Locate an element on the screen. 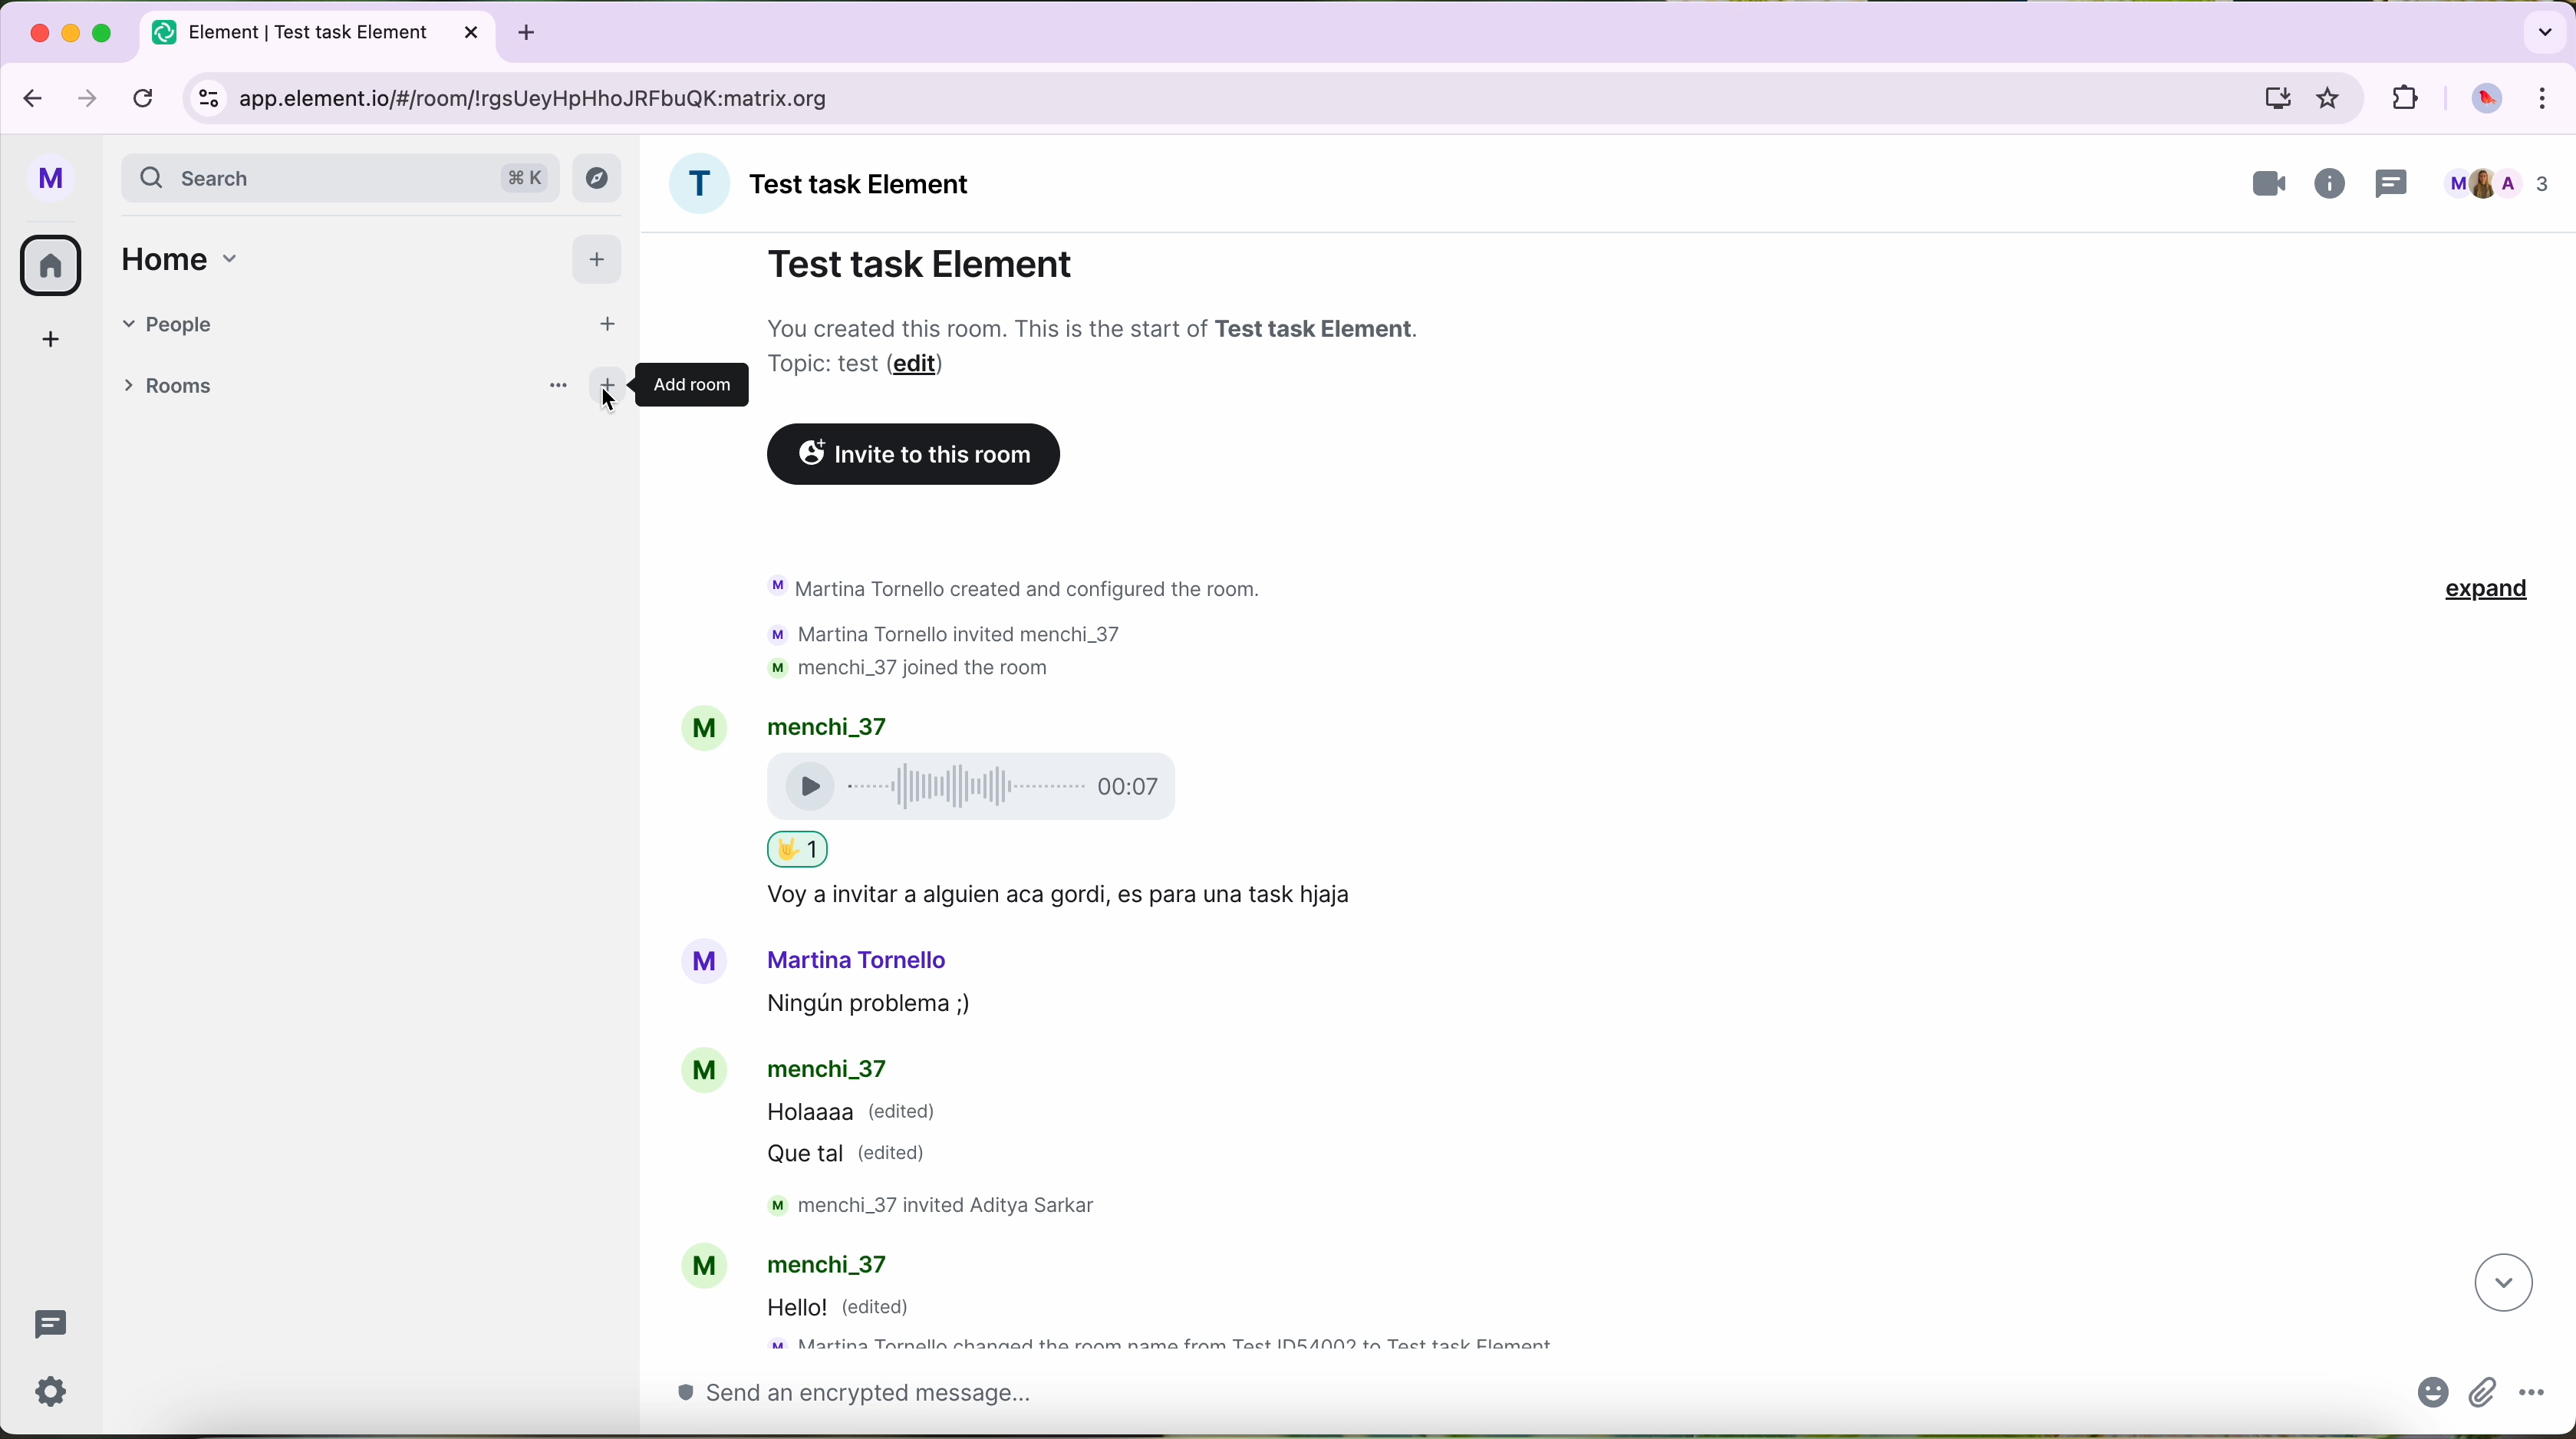 The image size is (2576, 1439). refresh page is located at coordinates (145, 96).